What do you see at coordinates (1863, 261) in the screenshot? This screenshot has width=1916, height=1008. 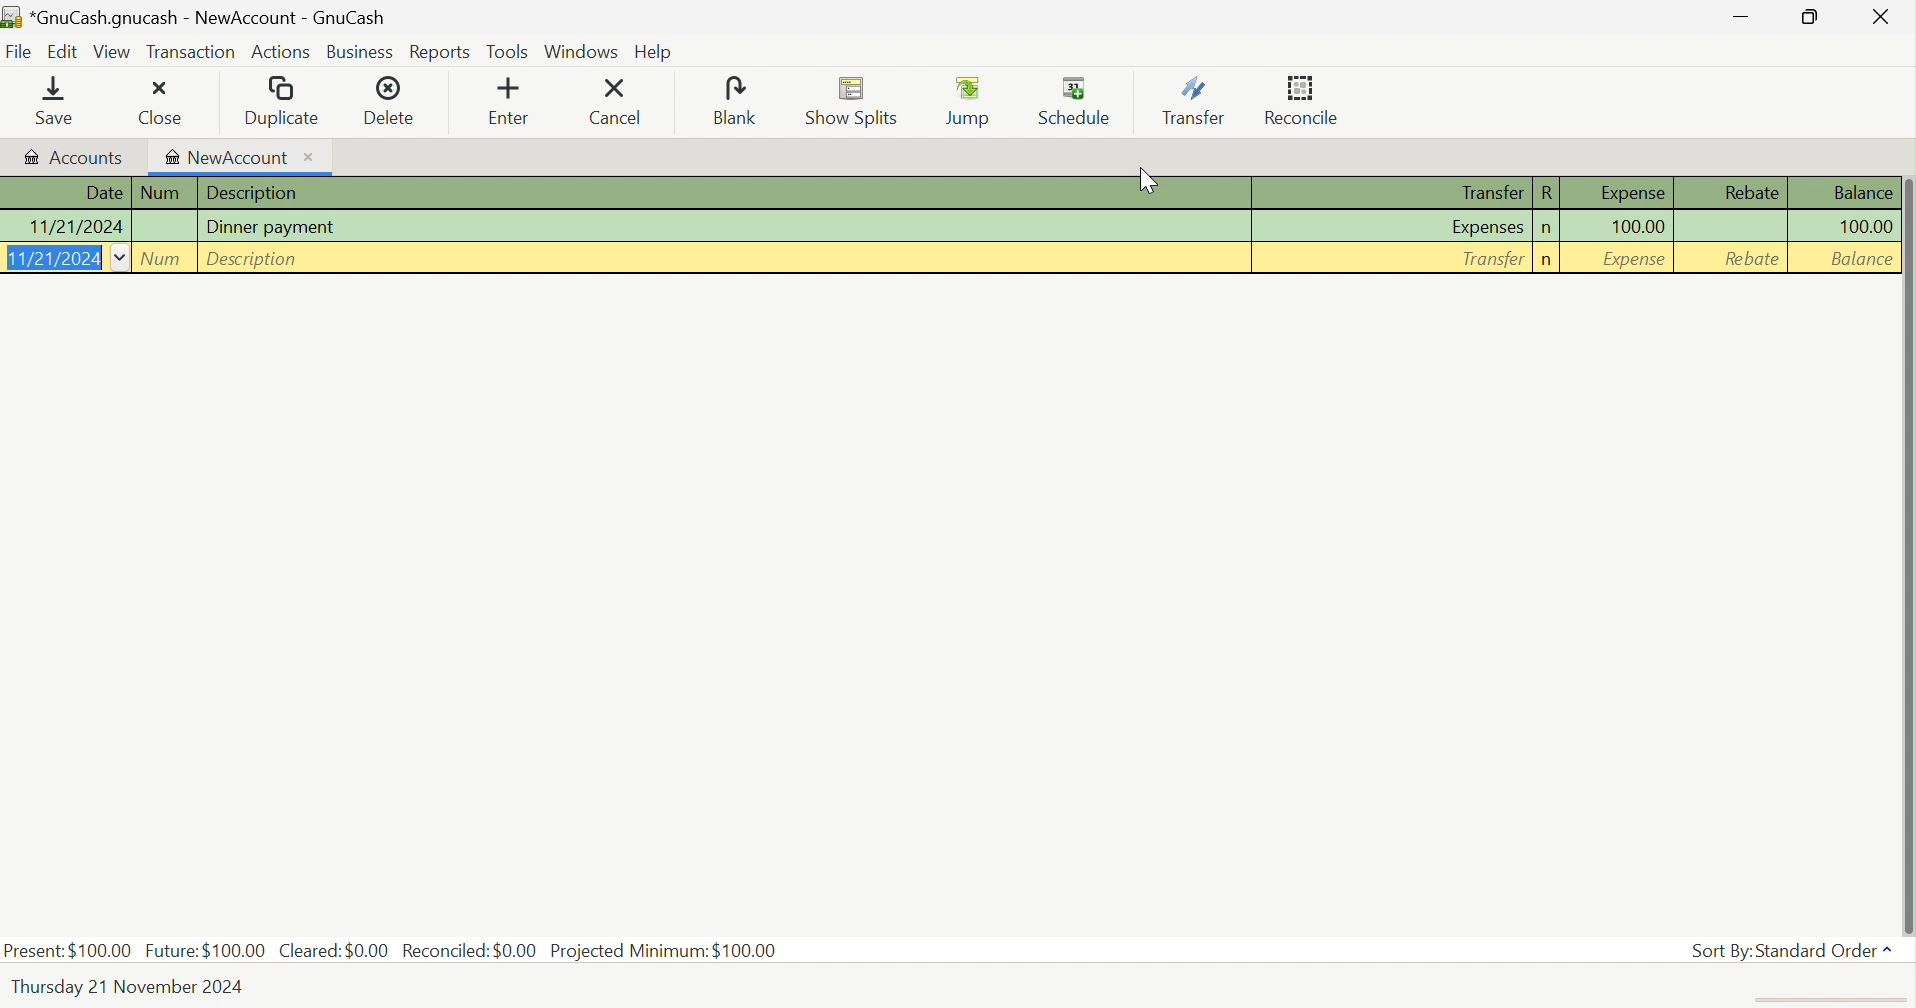 I see `balance` at bounding box center [1863, 261].